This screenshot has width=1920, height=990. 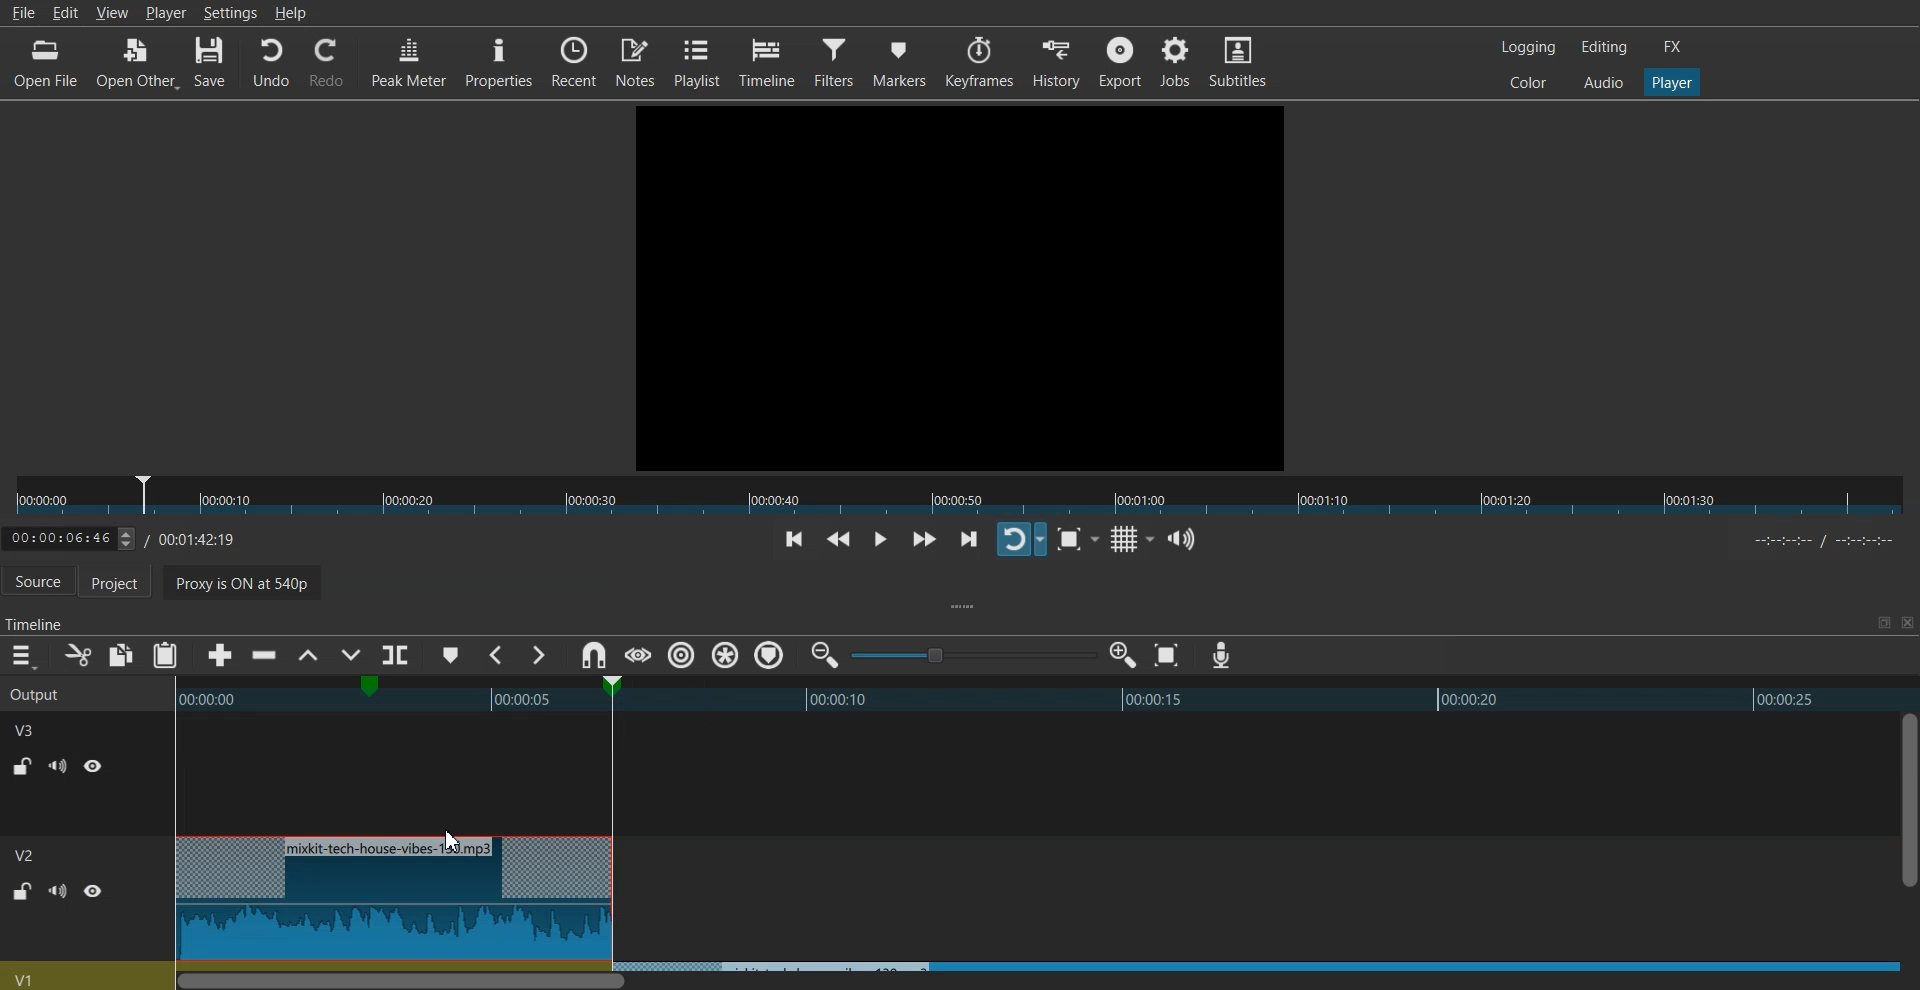 I want to click on Cursor, so click(x=451, y=841).